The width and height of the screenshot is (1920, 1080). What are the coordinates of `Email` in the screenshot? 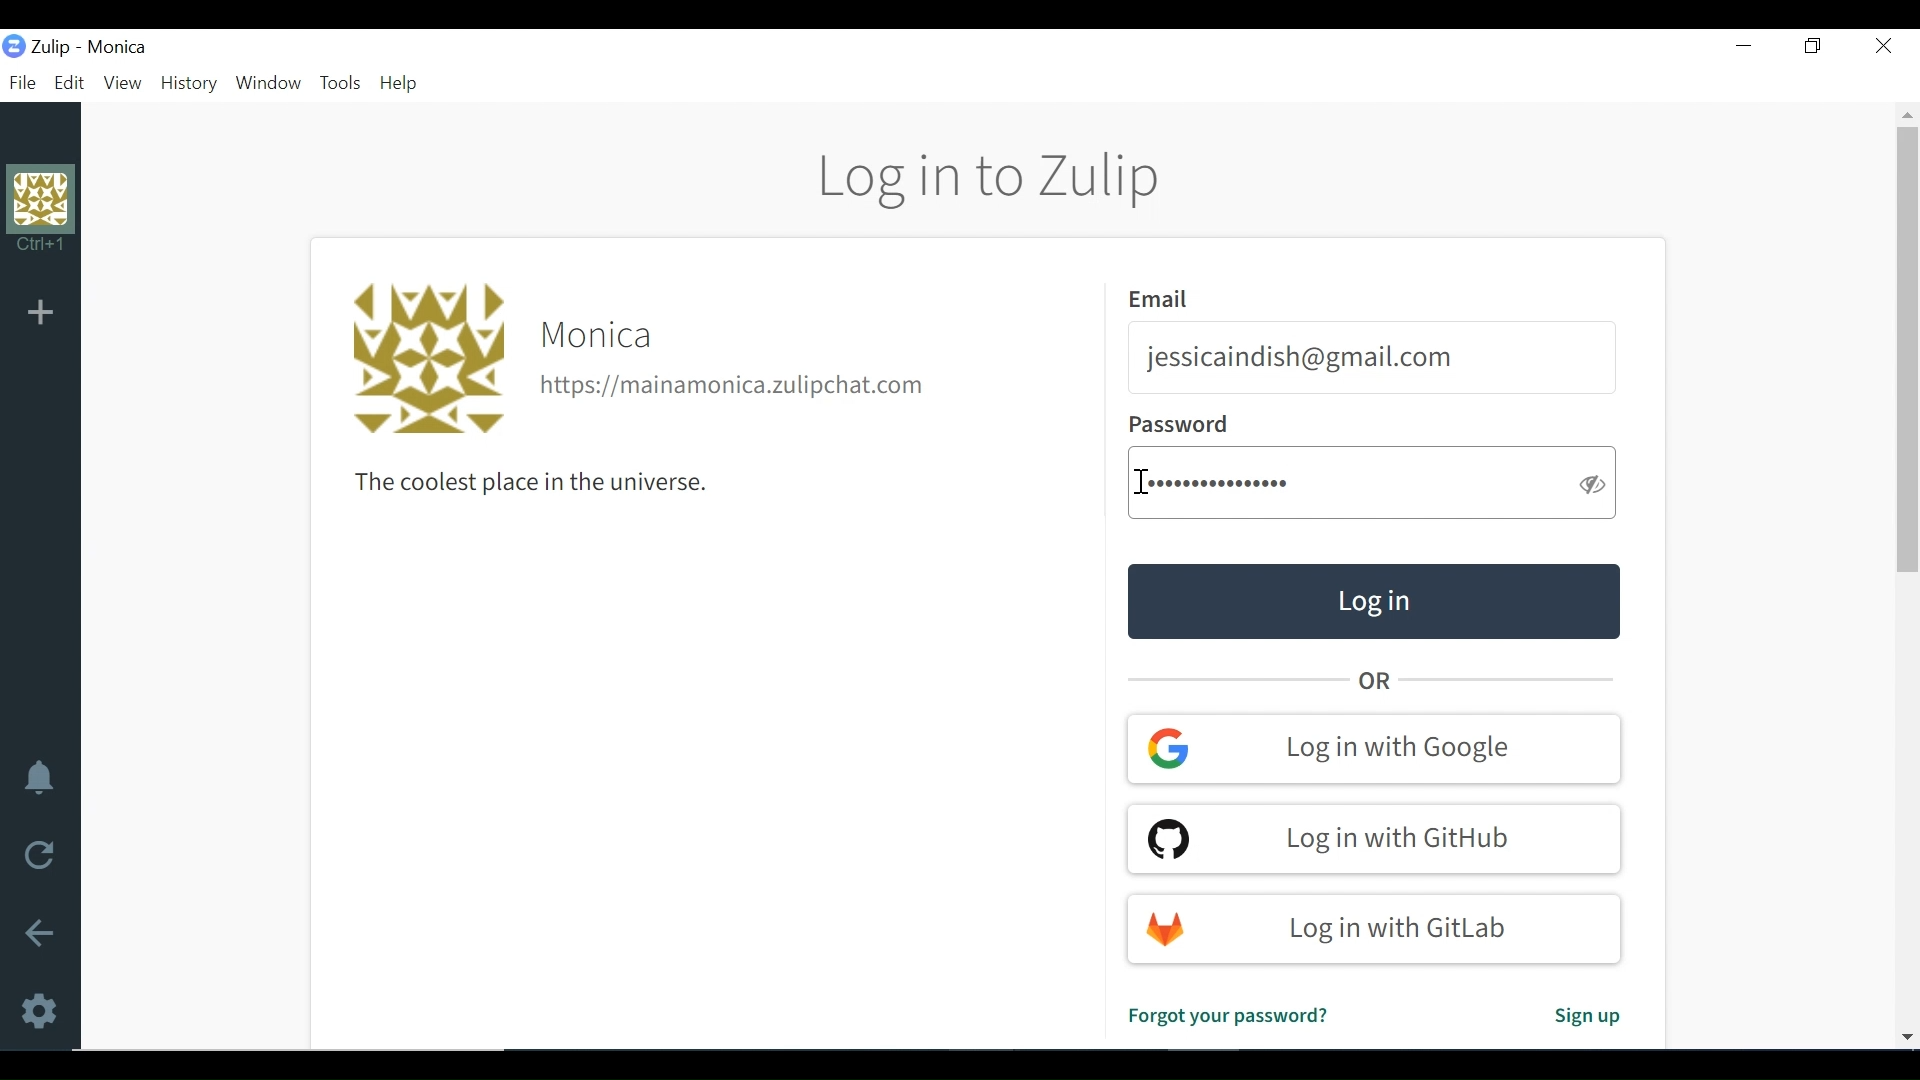 It's located at (1163, 299).